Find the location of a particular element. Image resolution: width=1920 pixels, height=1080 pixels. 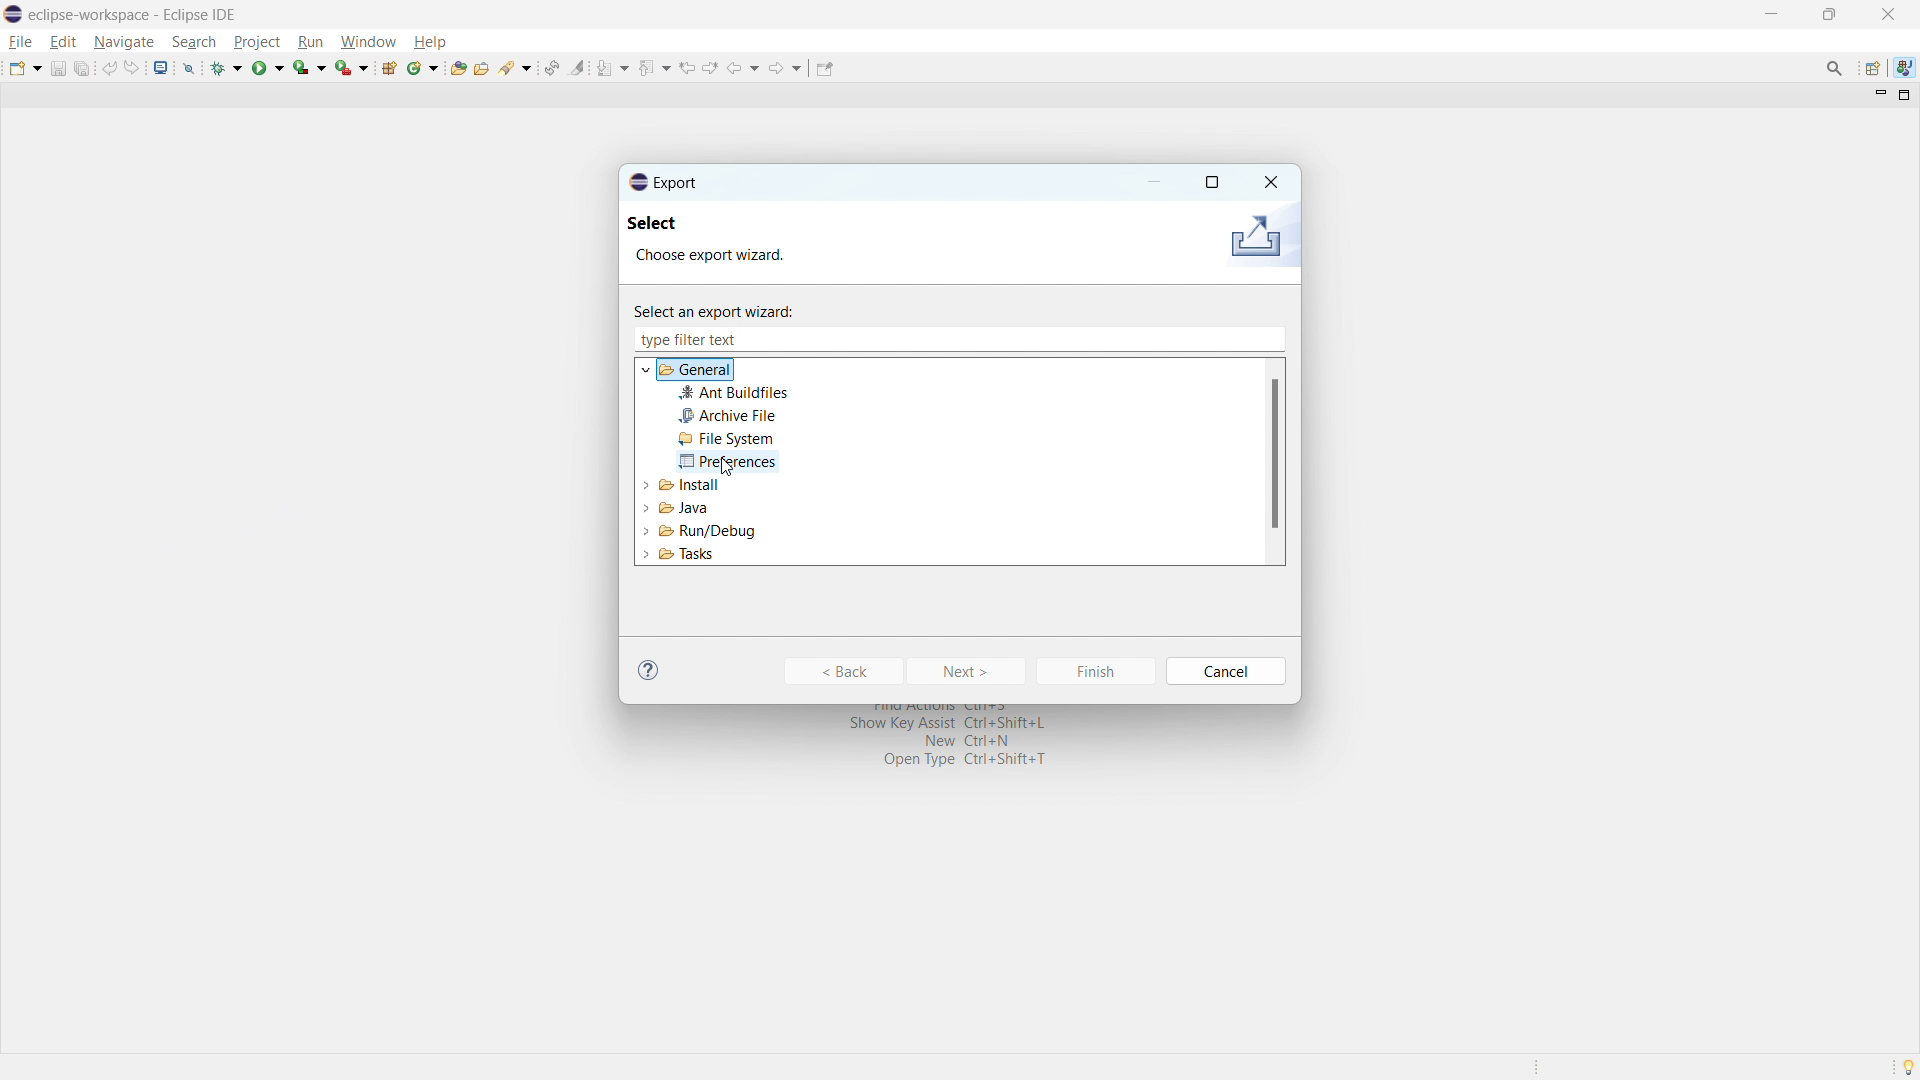

new java class is located at coordinates (423, 68).